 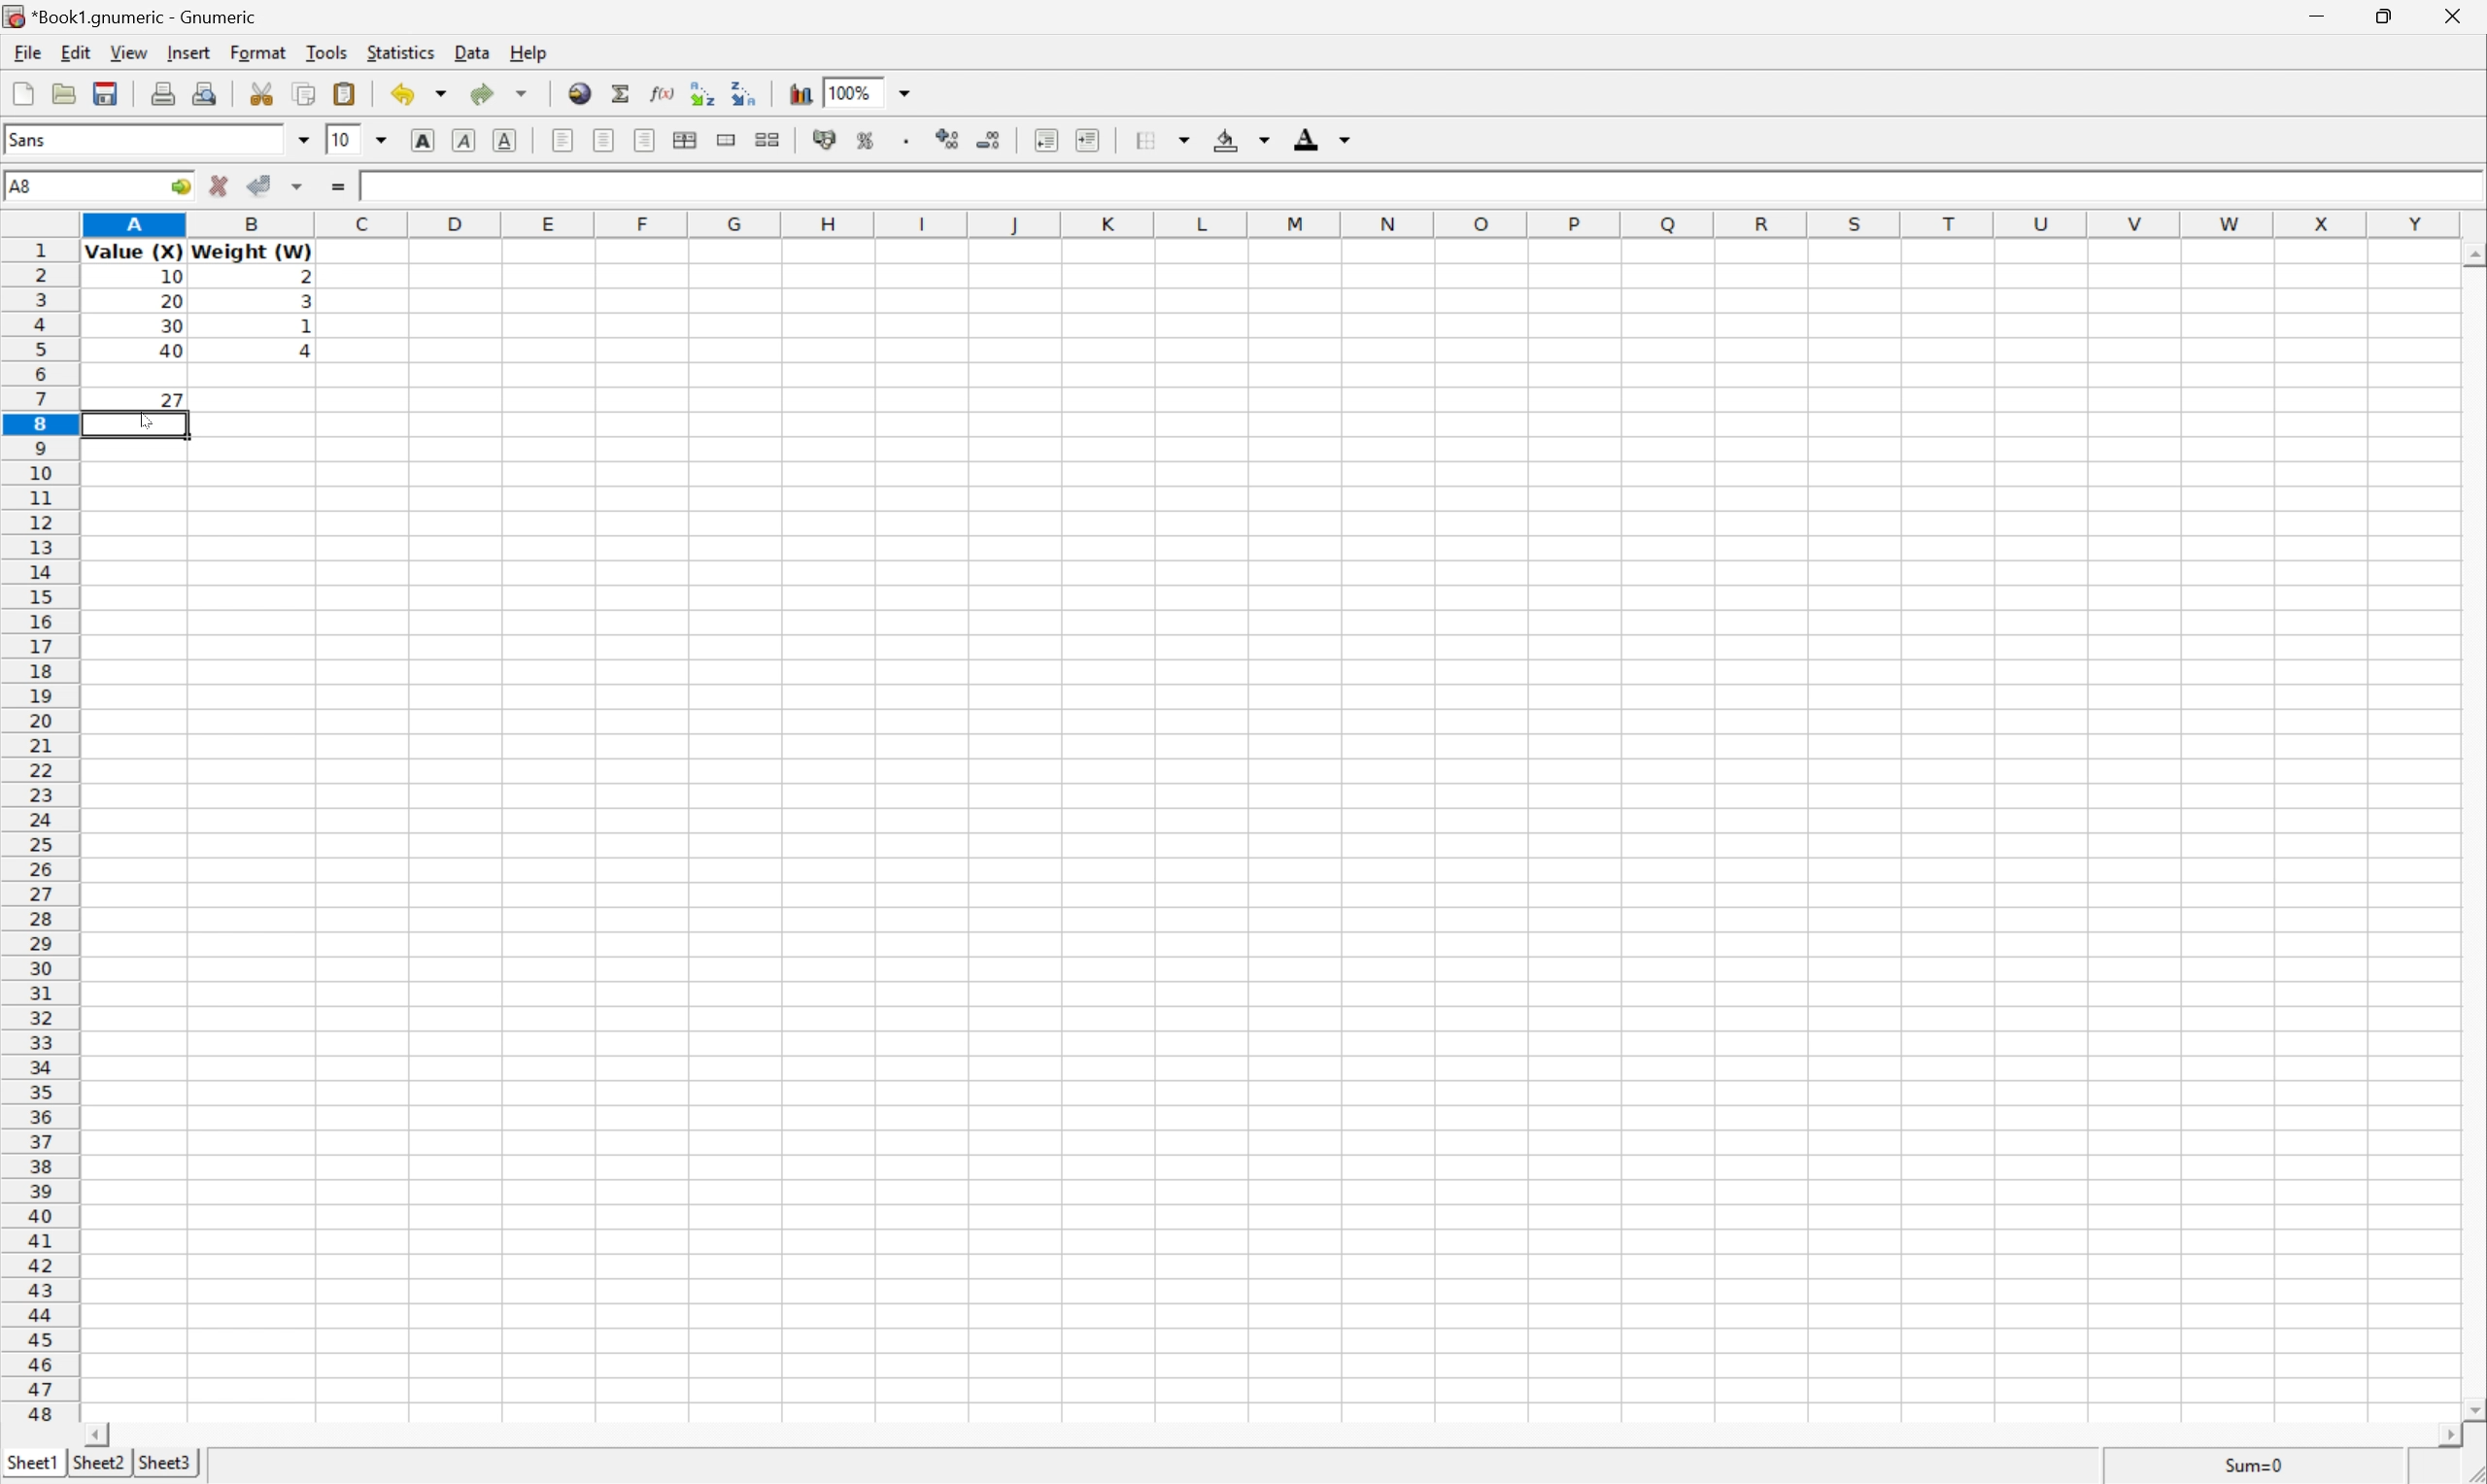 I want to click on Sum in current cell, so click(x=620, y=92).